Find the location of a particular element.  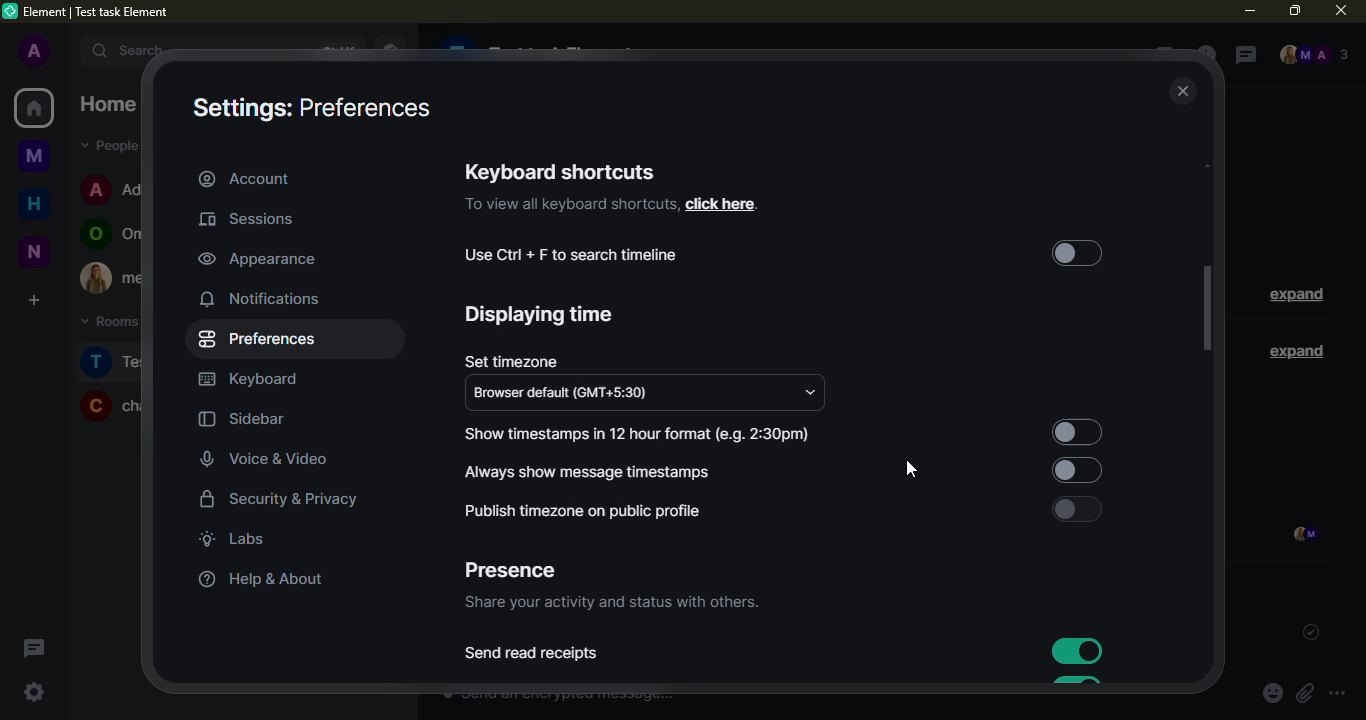

sidebar is located at coordinates (242, 420).